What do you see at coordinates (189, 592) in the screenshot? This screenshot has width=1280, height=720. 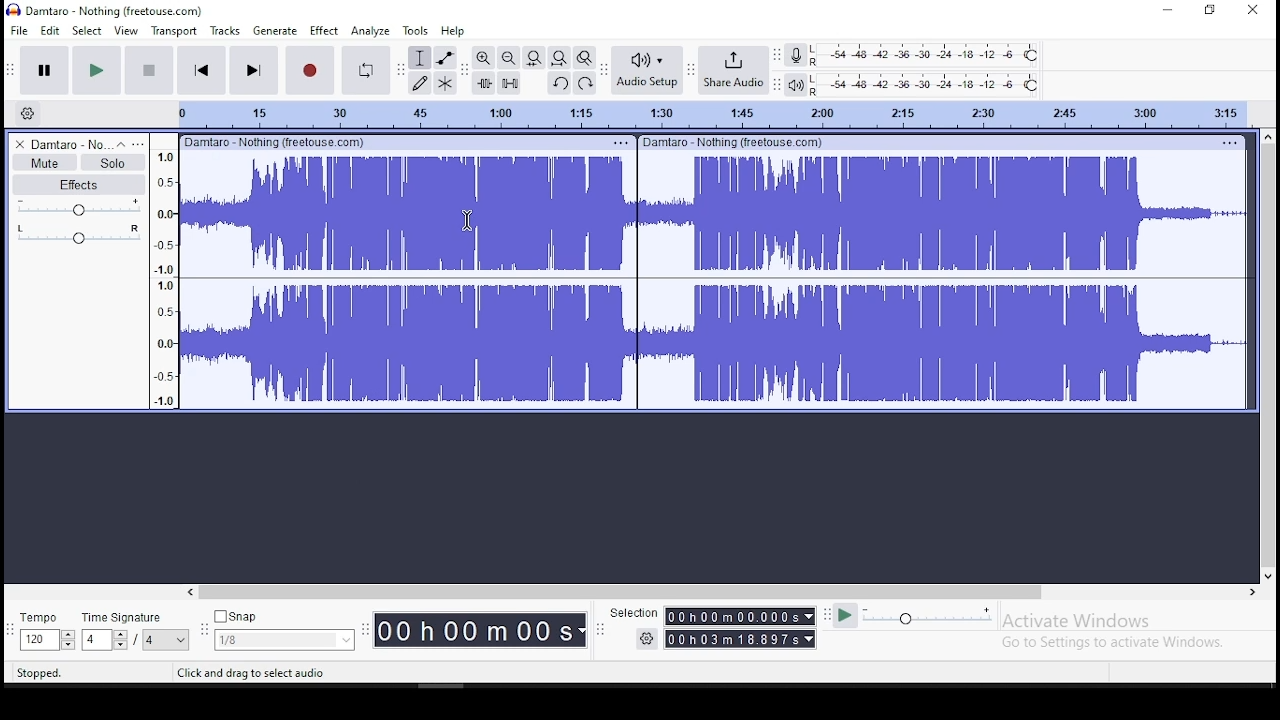 I see `scroll left` at bounding box center [189, 592].